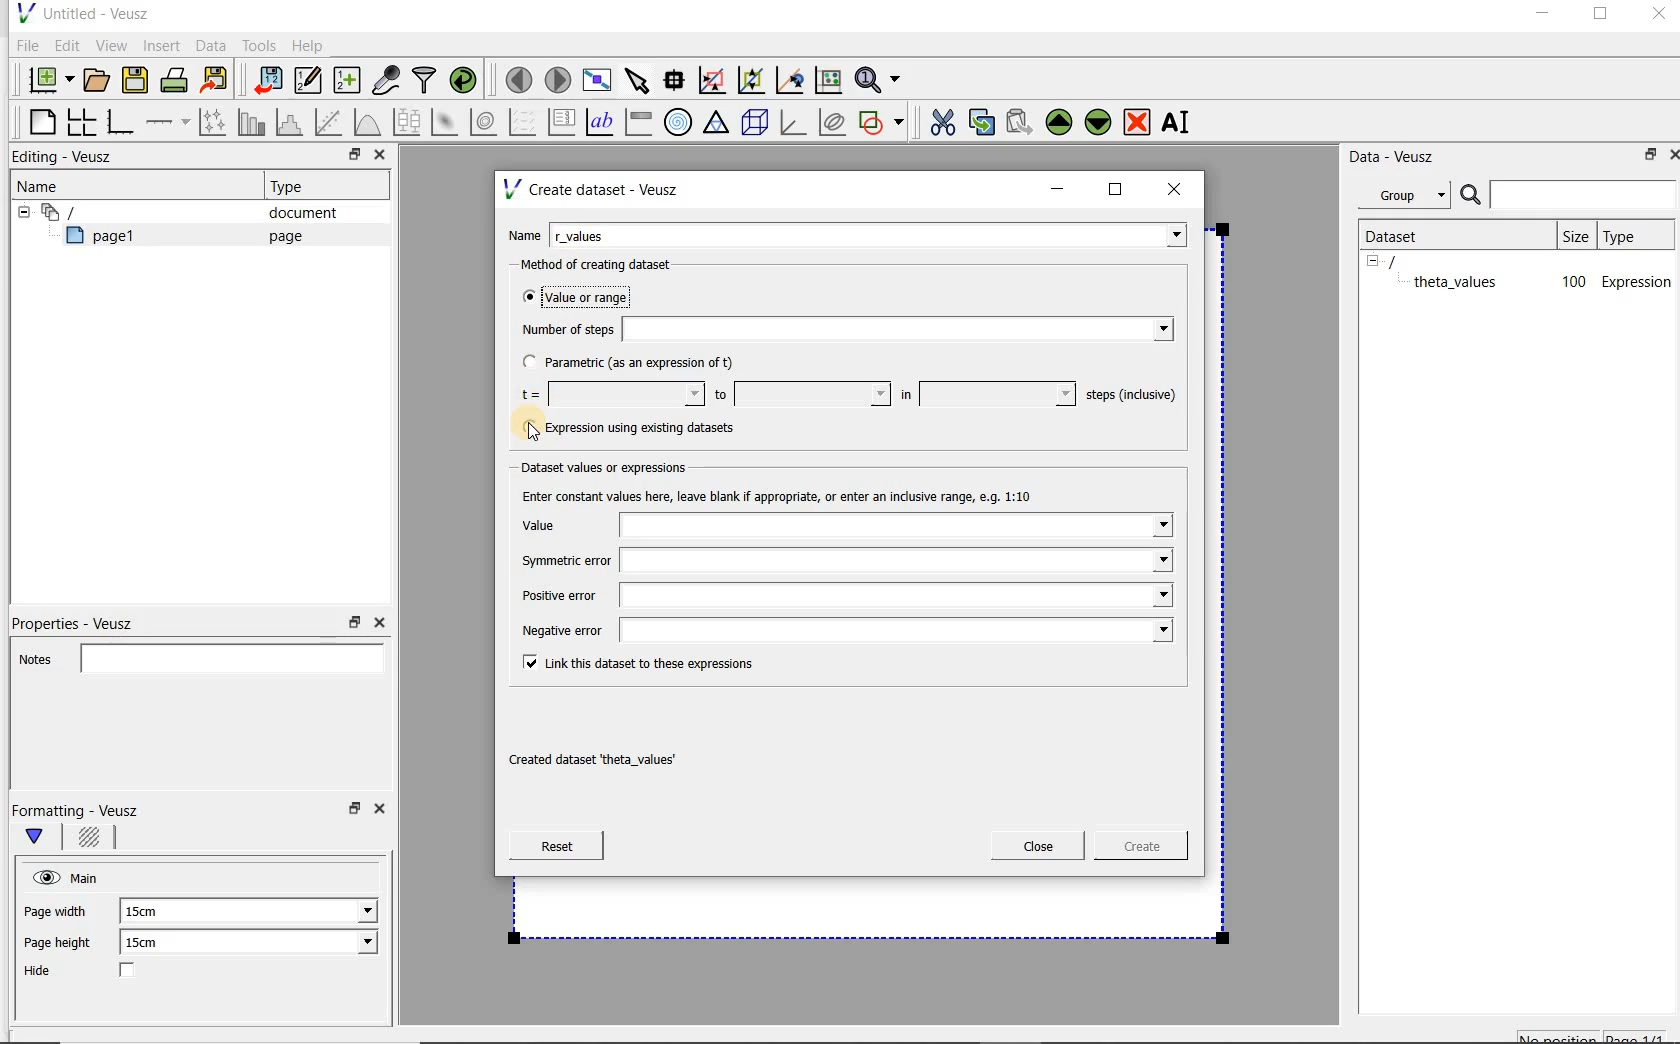  What do you see at coordinates (212, 45) in the screenshot?
I see `Data` at bounding box center [212, 45].